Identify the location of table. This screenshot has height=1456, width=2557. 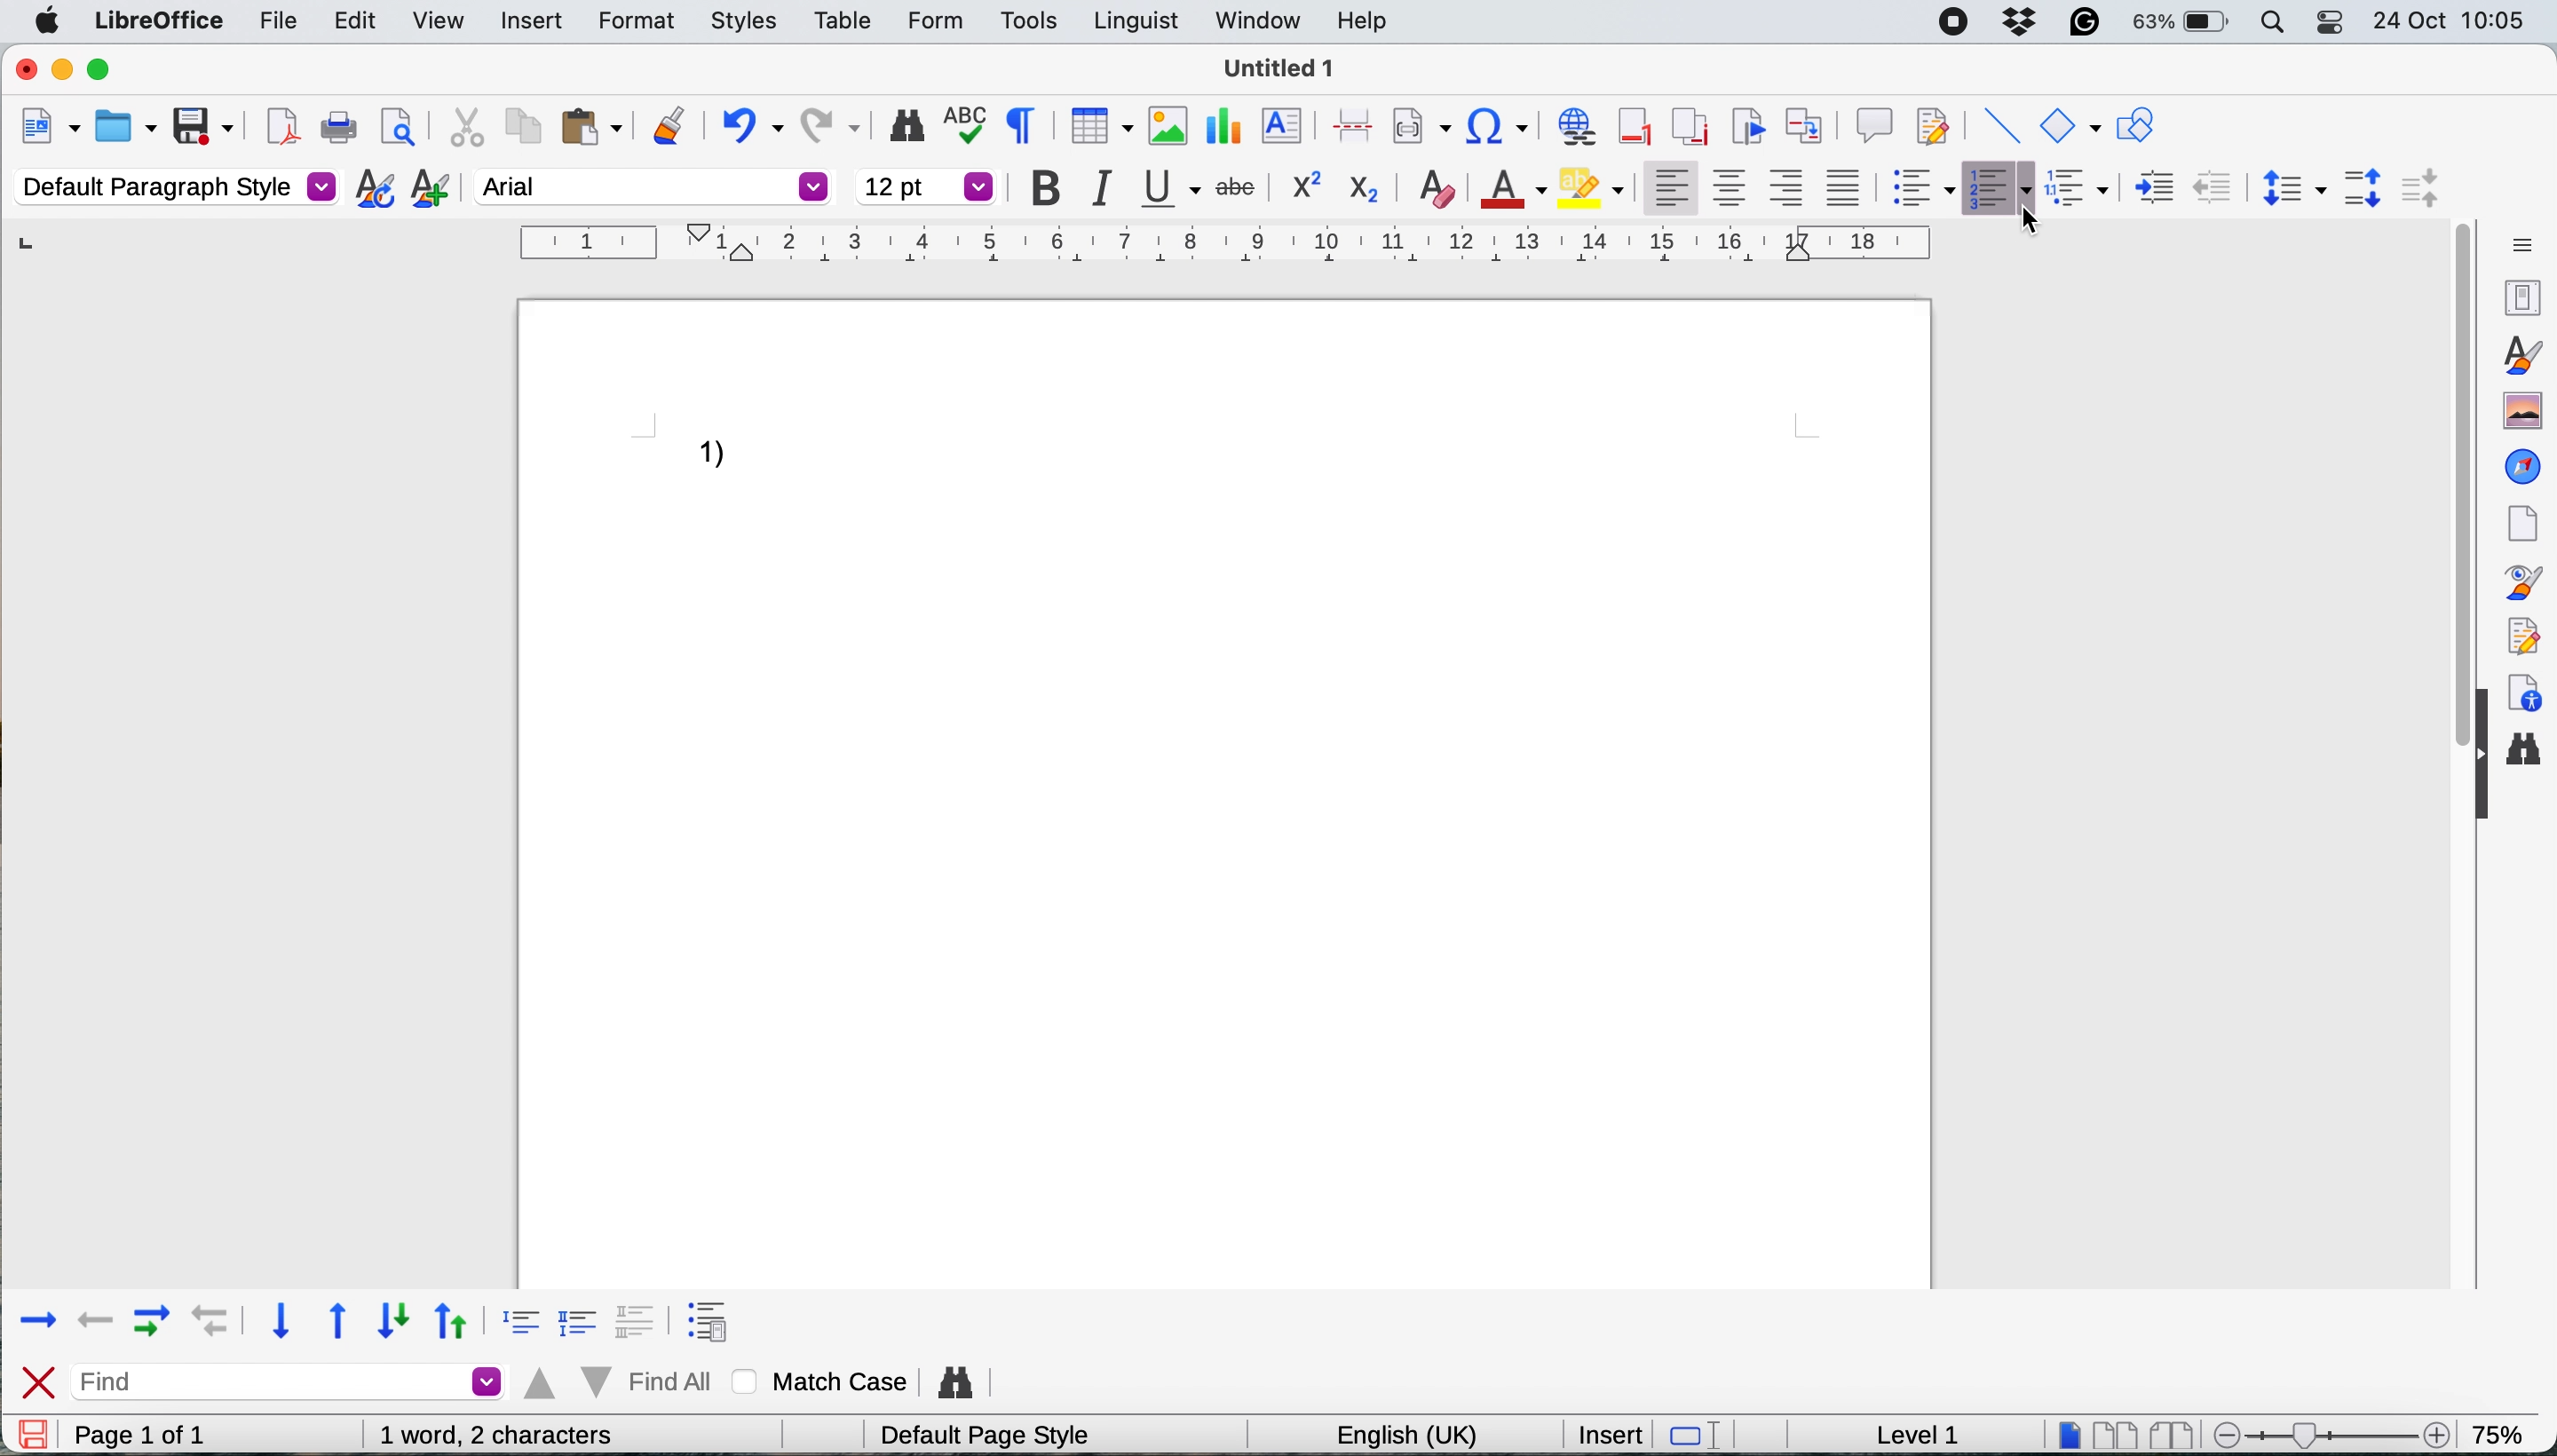
(848, 19).